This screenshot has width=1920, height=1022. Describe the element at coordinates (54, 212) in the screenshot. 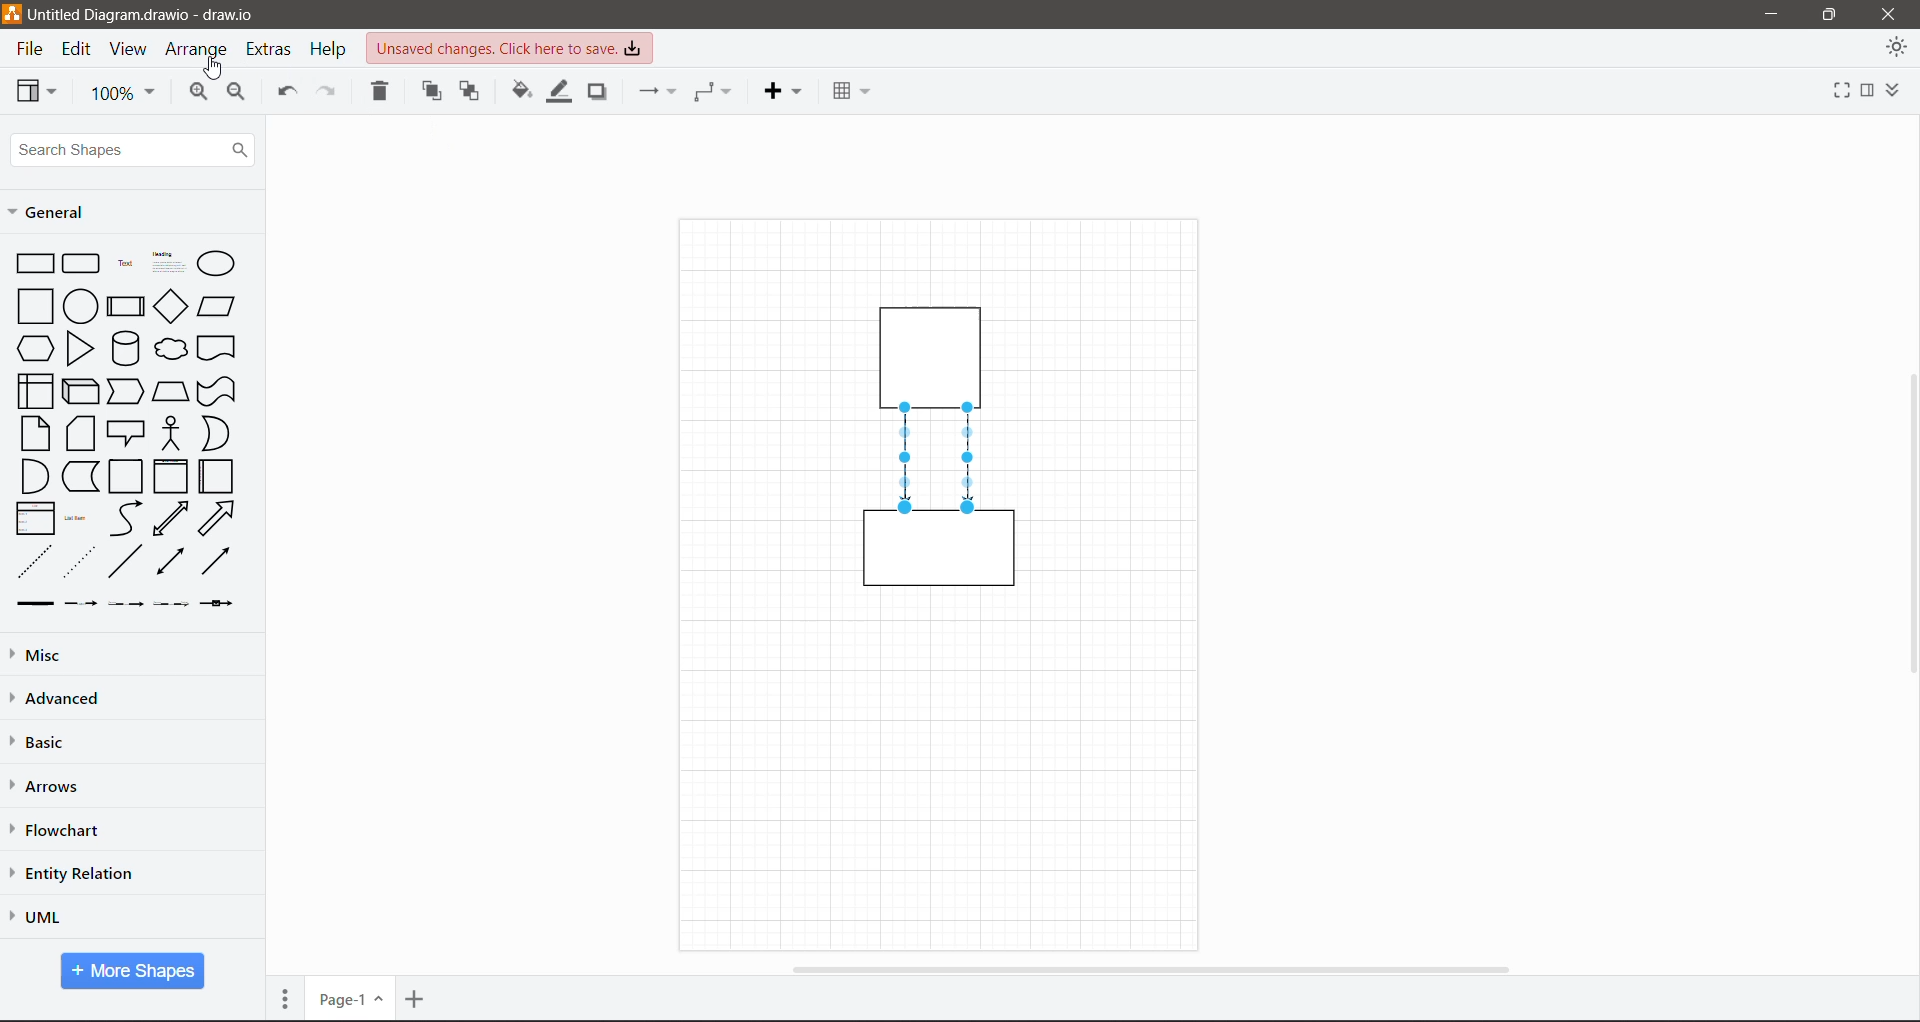

I see `General` at that location.